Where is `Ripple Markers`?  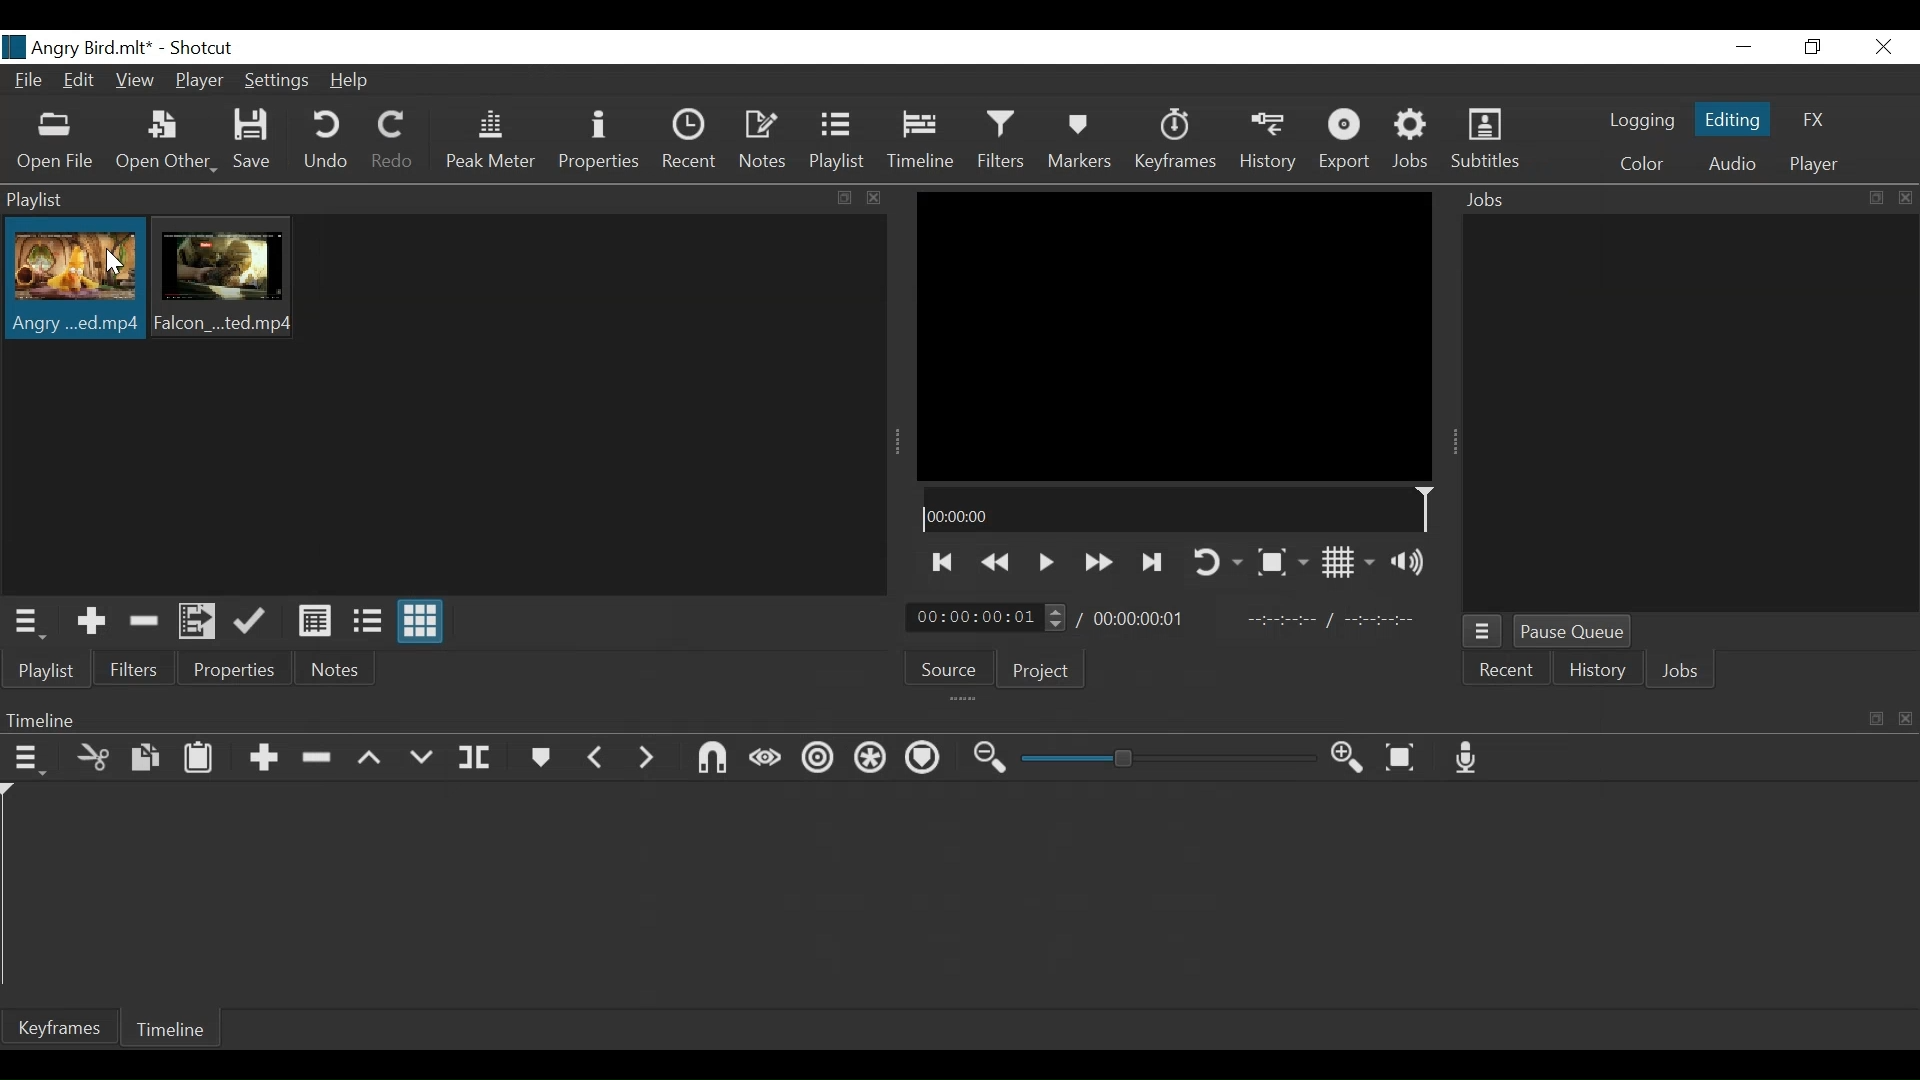 Ripple Markers is located at coordinates (922, 757).